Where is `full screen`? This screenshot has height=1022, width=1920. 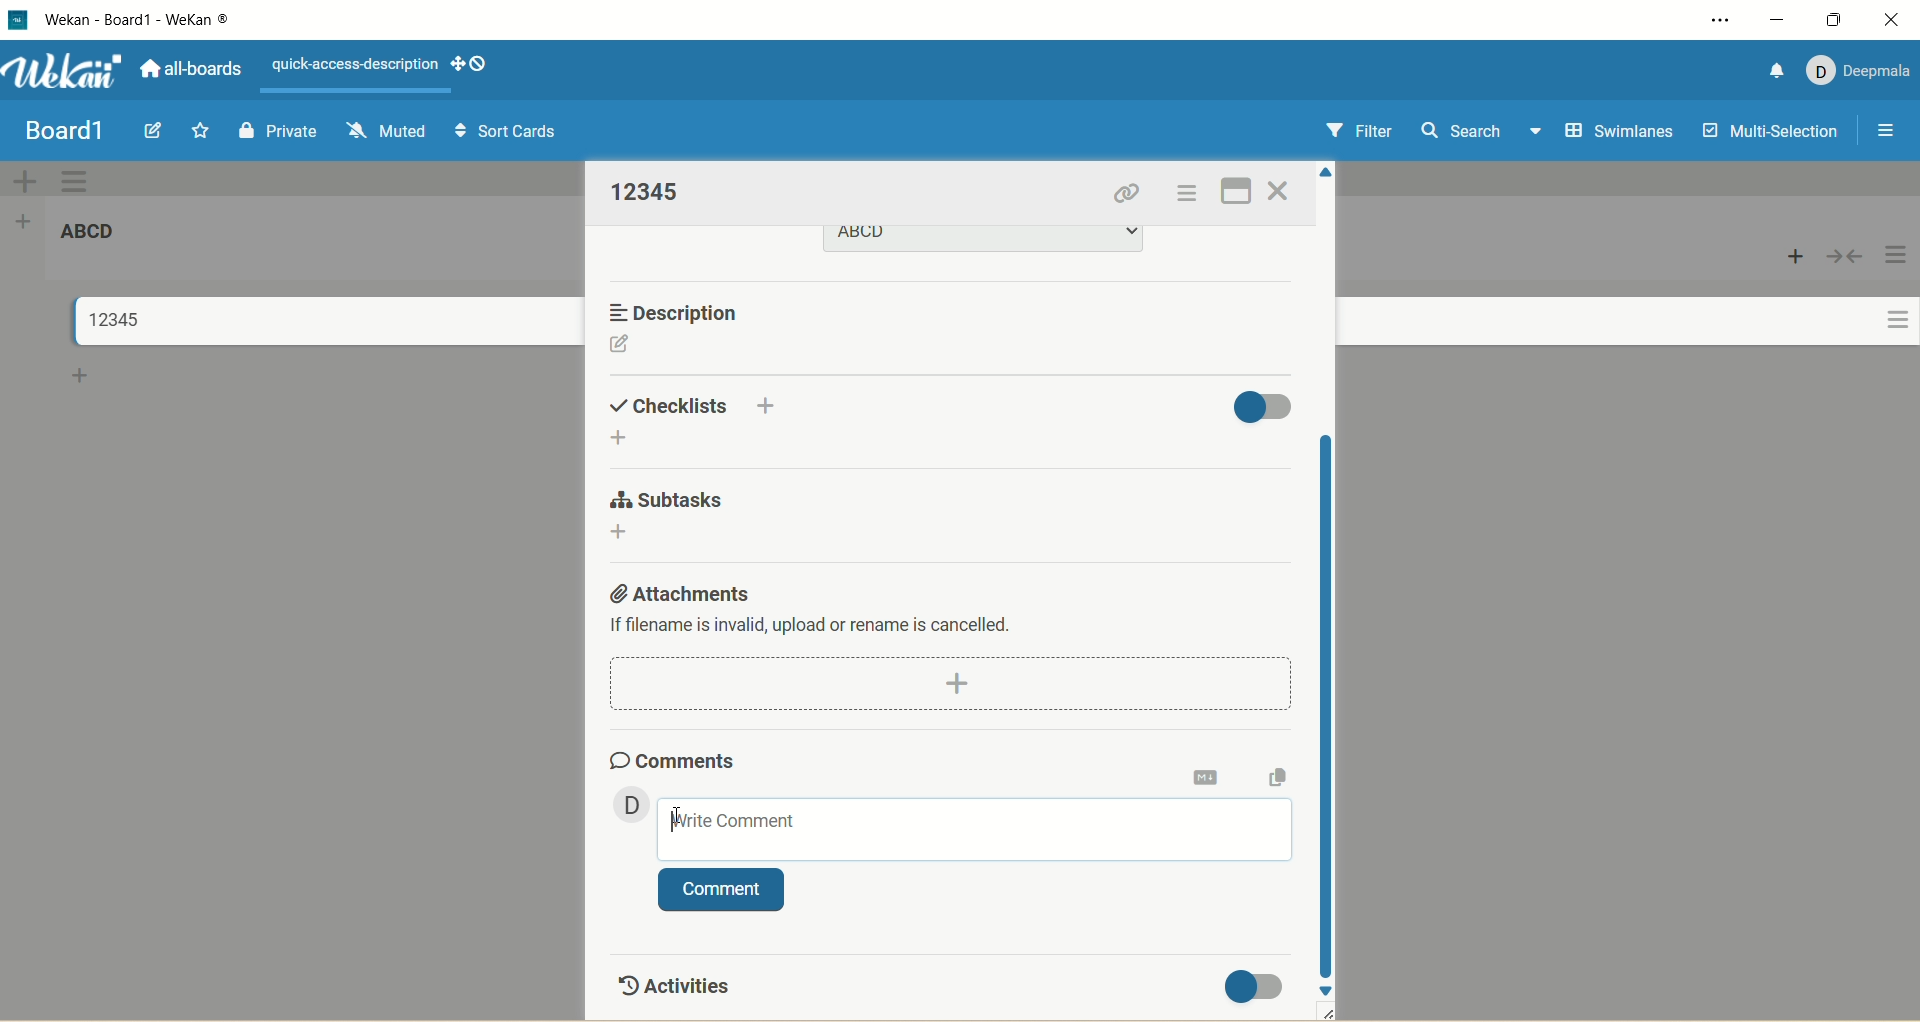
full screen is located at coordinates (1239, 187).